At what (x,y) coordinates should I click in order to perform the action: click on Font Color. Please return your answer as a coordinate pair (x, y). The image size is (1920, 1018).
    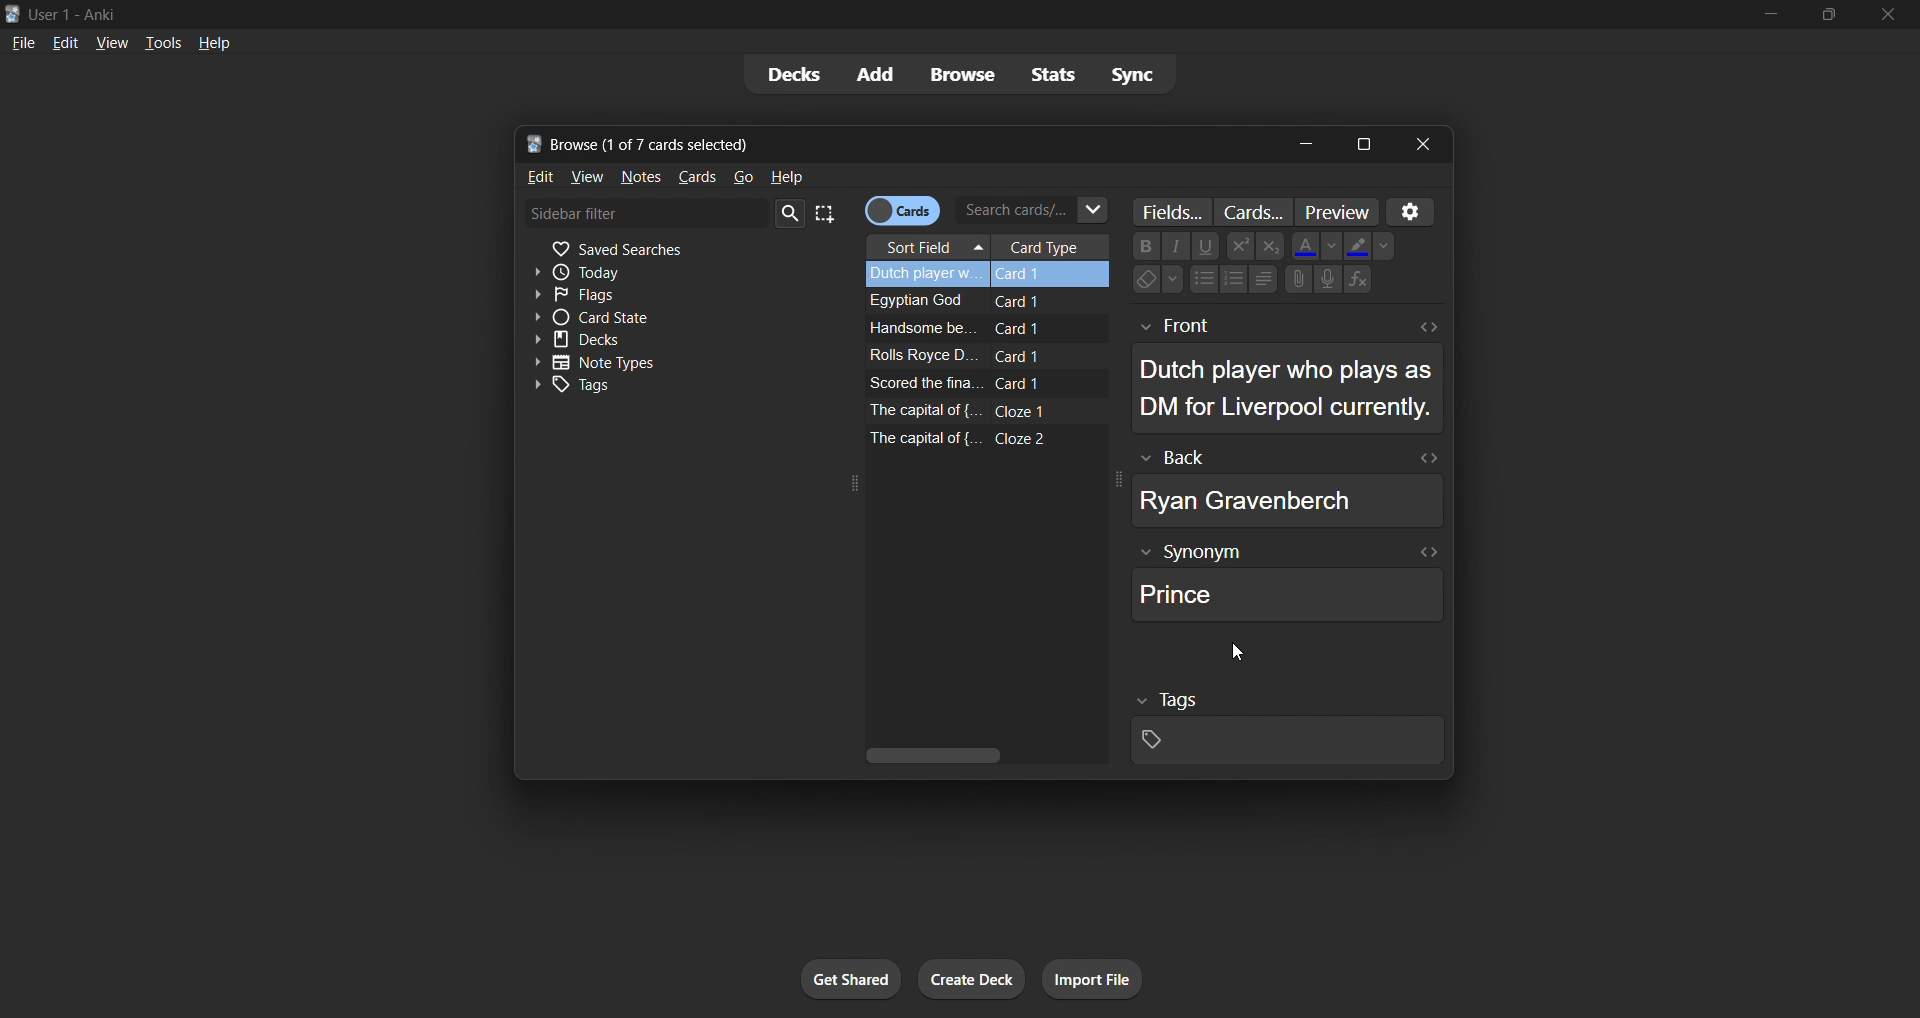
    Looking at the image, I should click on (1303, 246).